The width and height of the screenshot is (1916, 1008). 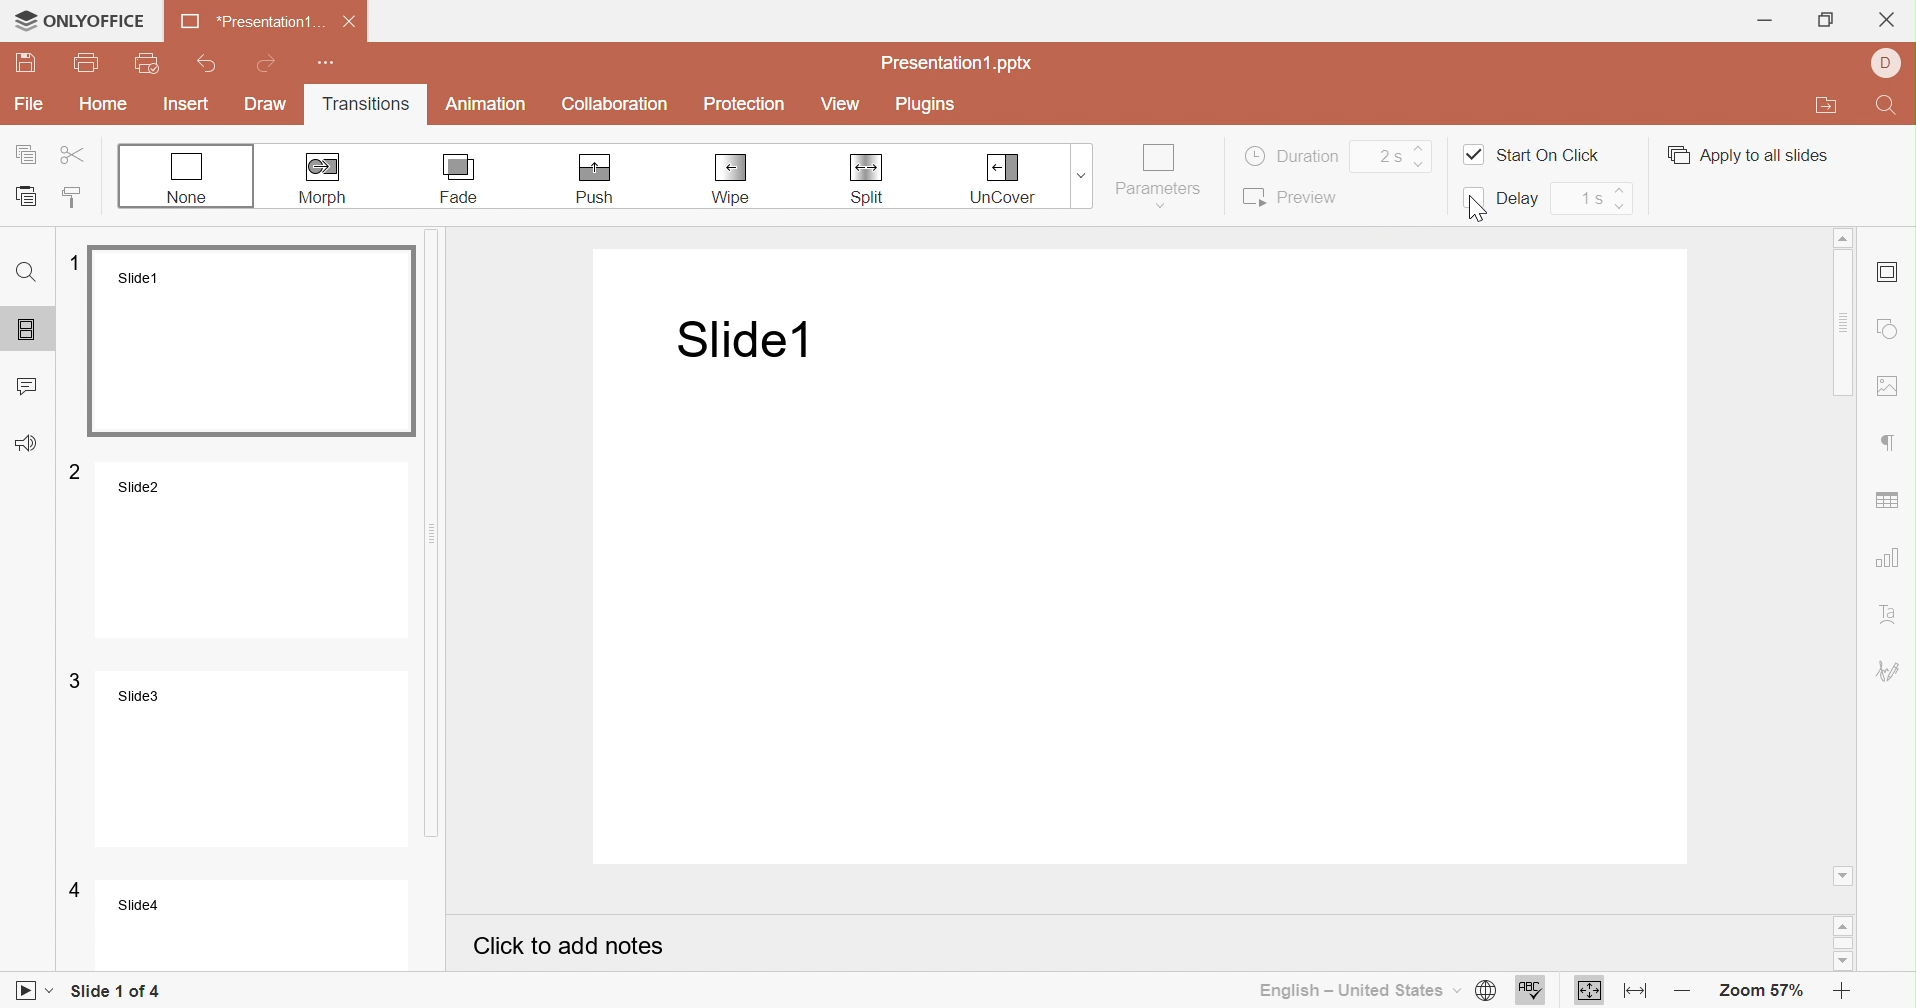 I want to click on Insert table, so click(x=1889, y=502).